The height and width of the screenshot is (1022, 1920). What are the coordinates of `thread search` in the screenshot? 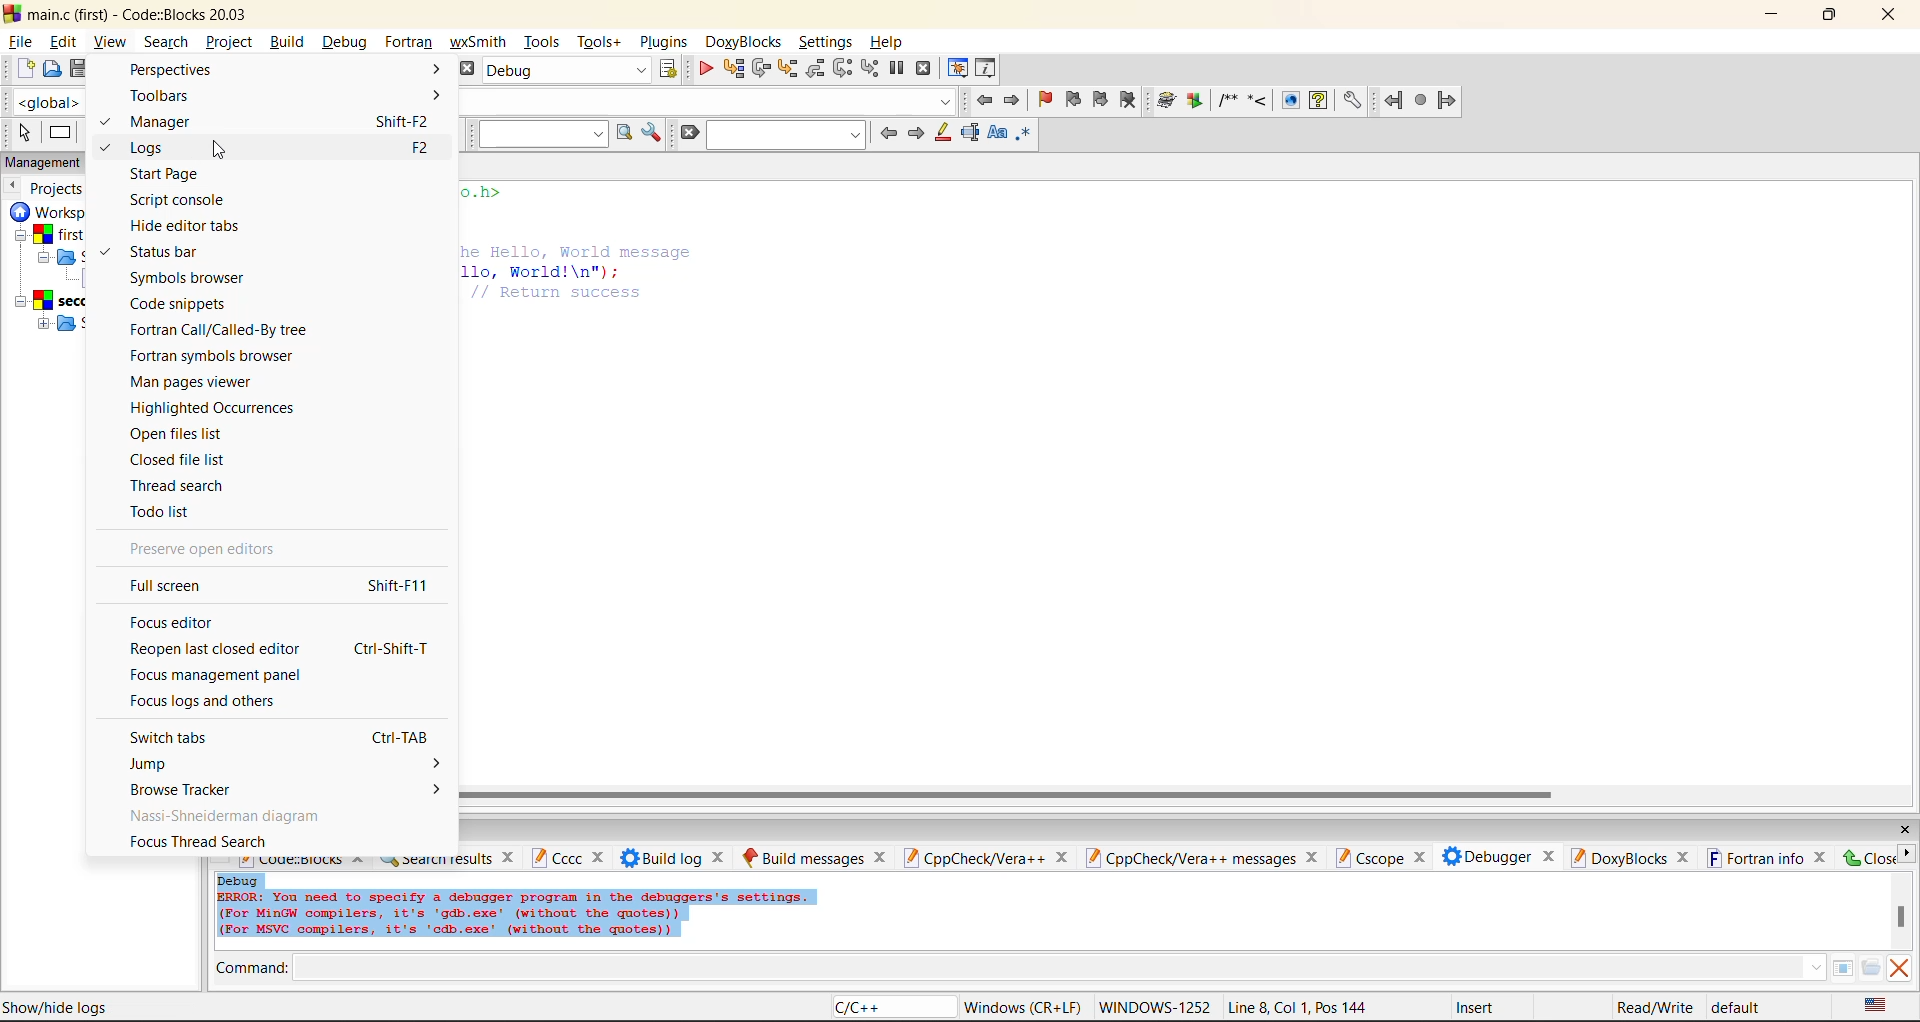 It's located at (177, 485).